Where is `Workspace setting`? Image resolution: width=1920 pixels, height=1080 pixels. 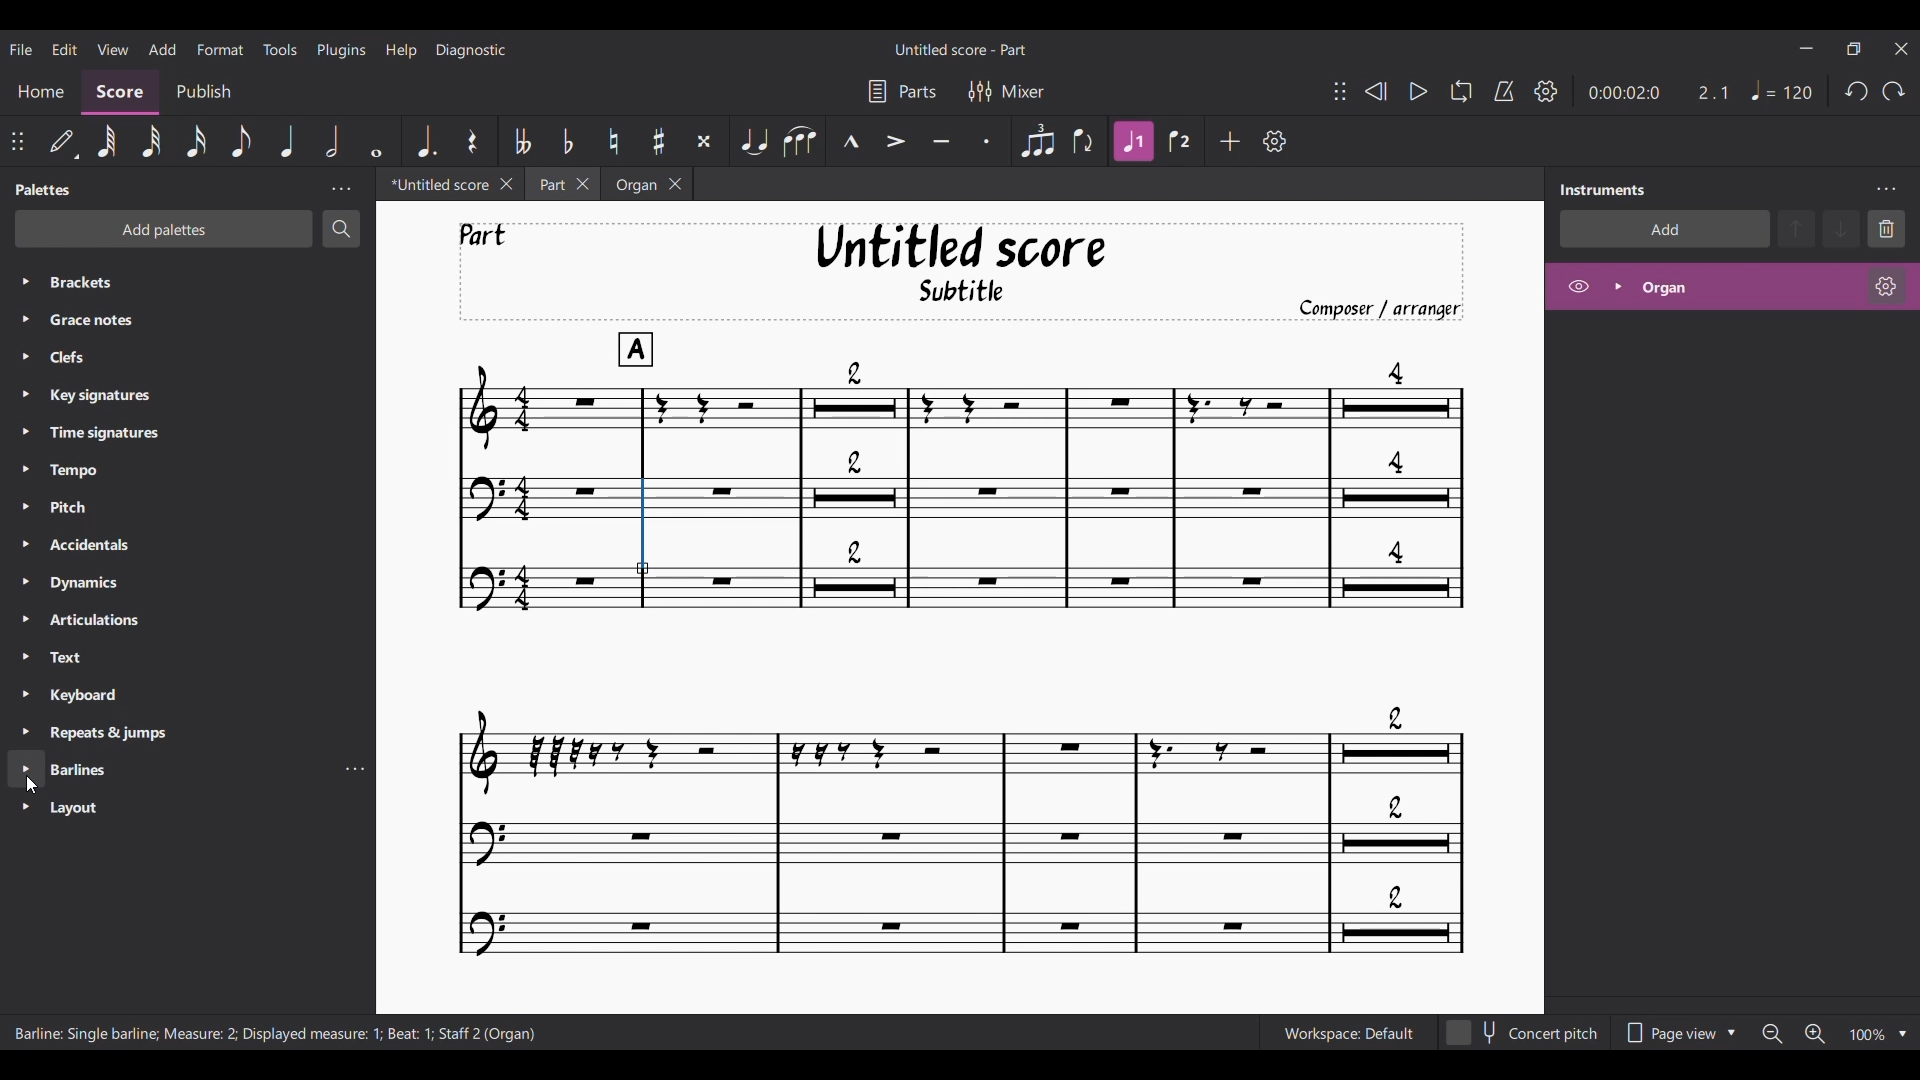
Workspace setting is located at coordinates (1348, 1033).